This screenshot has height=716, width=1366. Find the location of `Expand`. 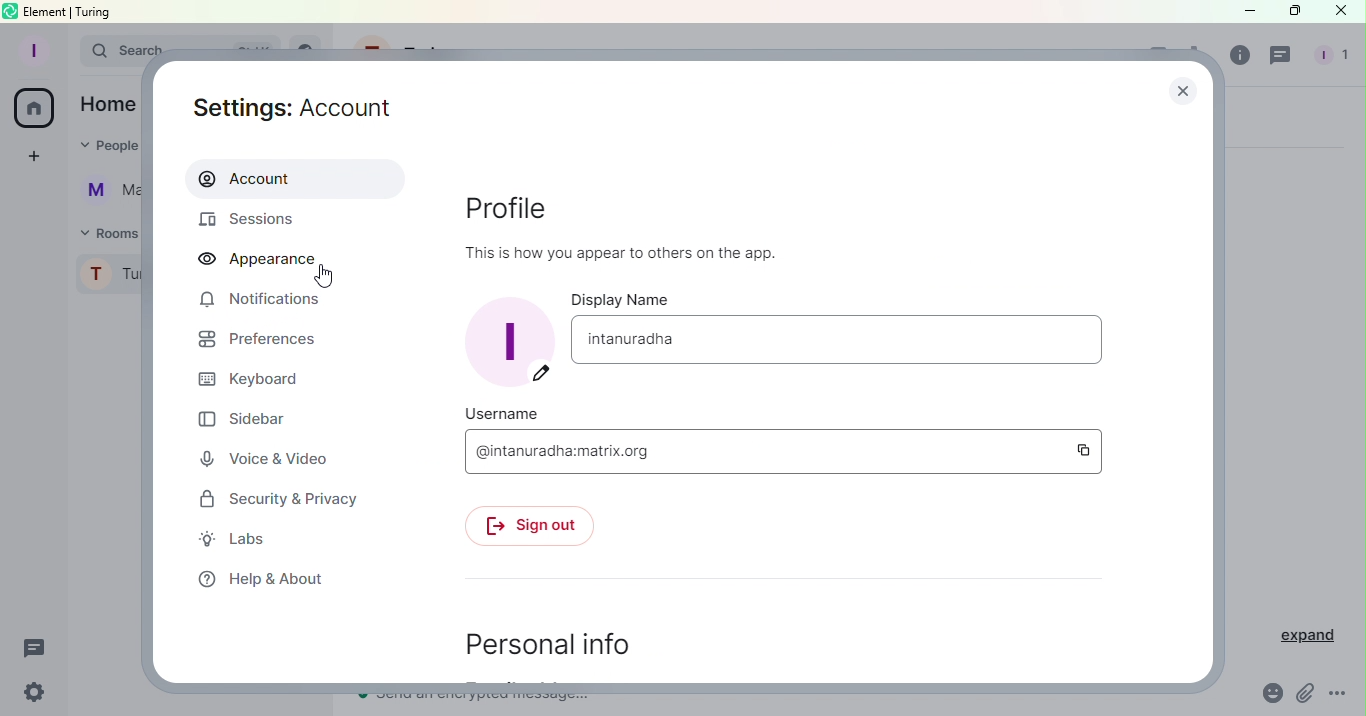

Expand is located at coordinates (1308, 637).